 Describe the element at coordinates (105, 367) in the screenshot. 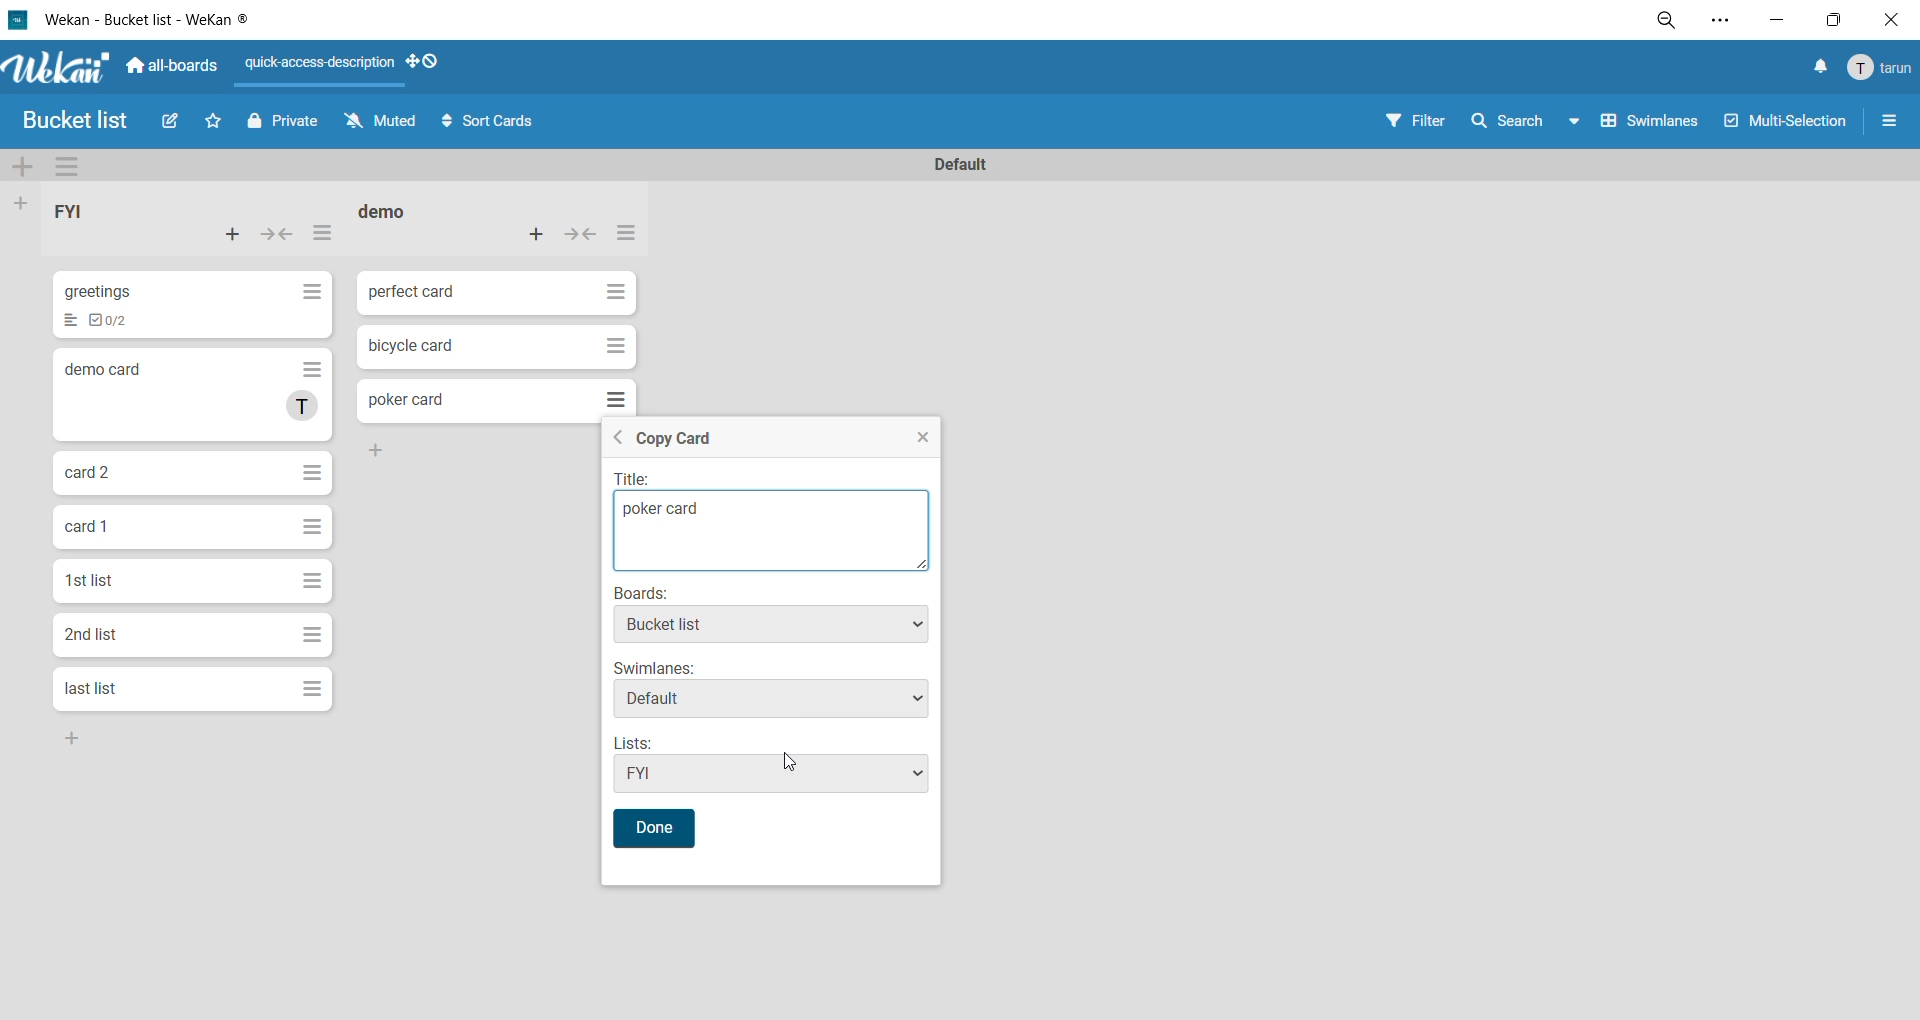

I see `demo card` at that location.